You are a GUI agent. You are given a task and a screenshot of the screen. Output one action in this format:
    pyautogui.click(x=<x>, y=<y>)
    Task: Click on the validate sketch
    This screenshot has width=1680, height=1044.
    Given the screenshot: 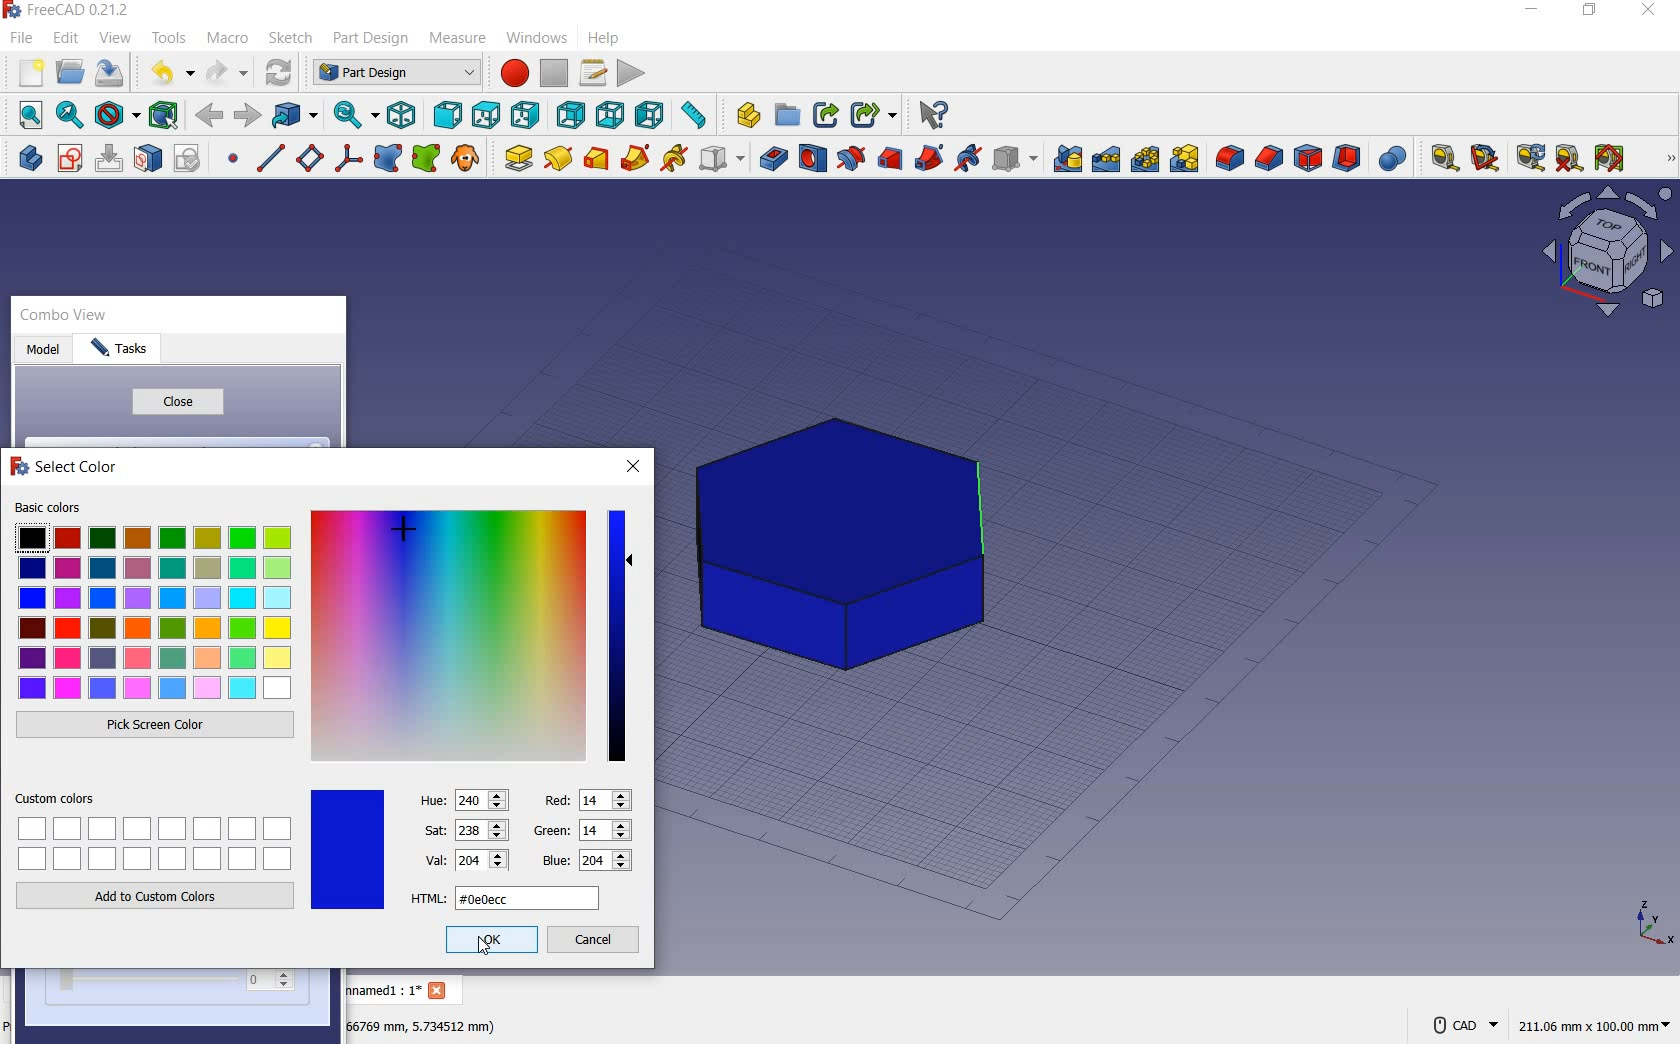 What is the action you would take?
    pyautogui.click(x=191, y=158)
    